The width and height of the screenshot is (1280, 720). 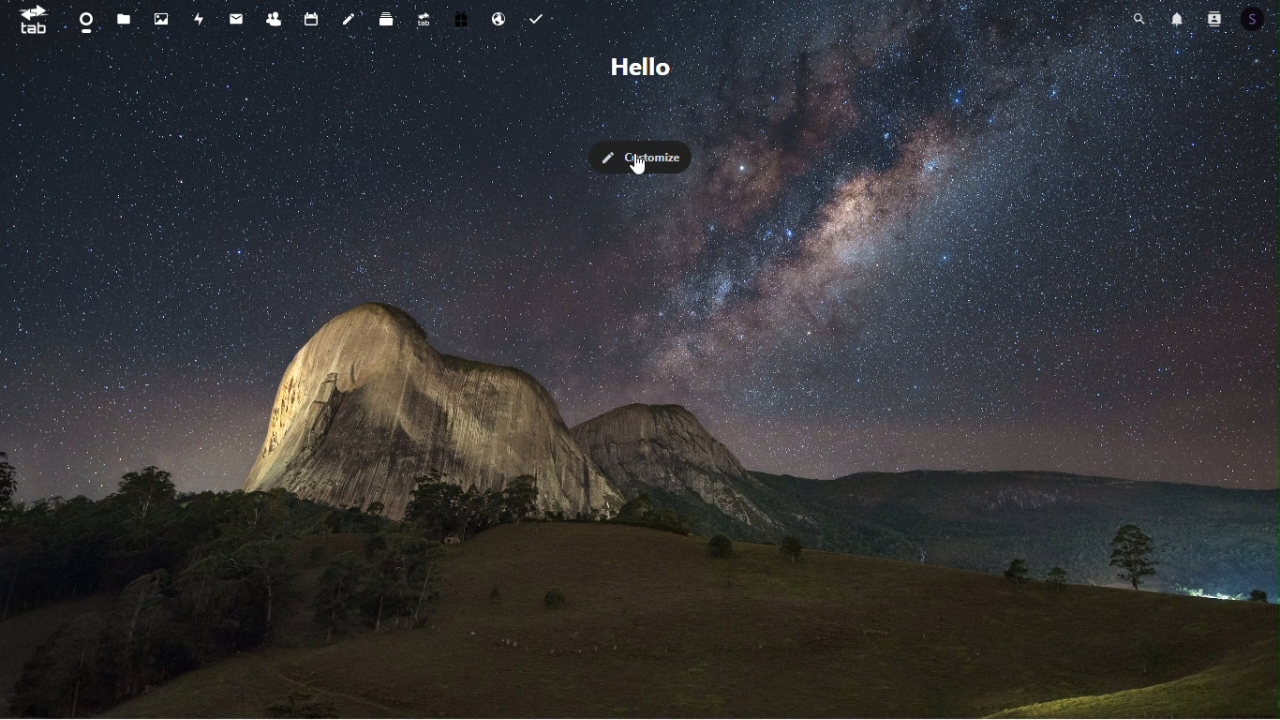 I want to click on Account icon, so click(x=1215, y=20).